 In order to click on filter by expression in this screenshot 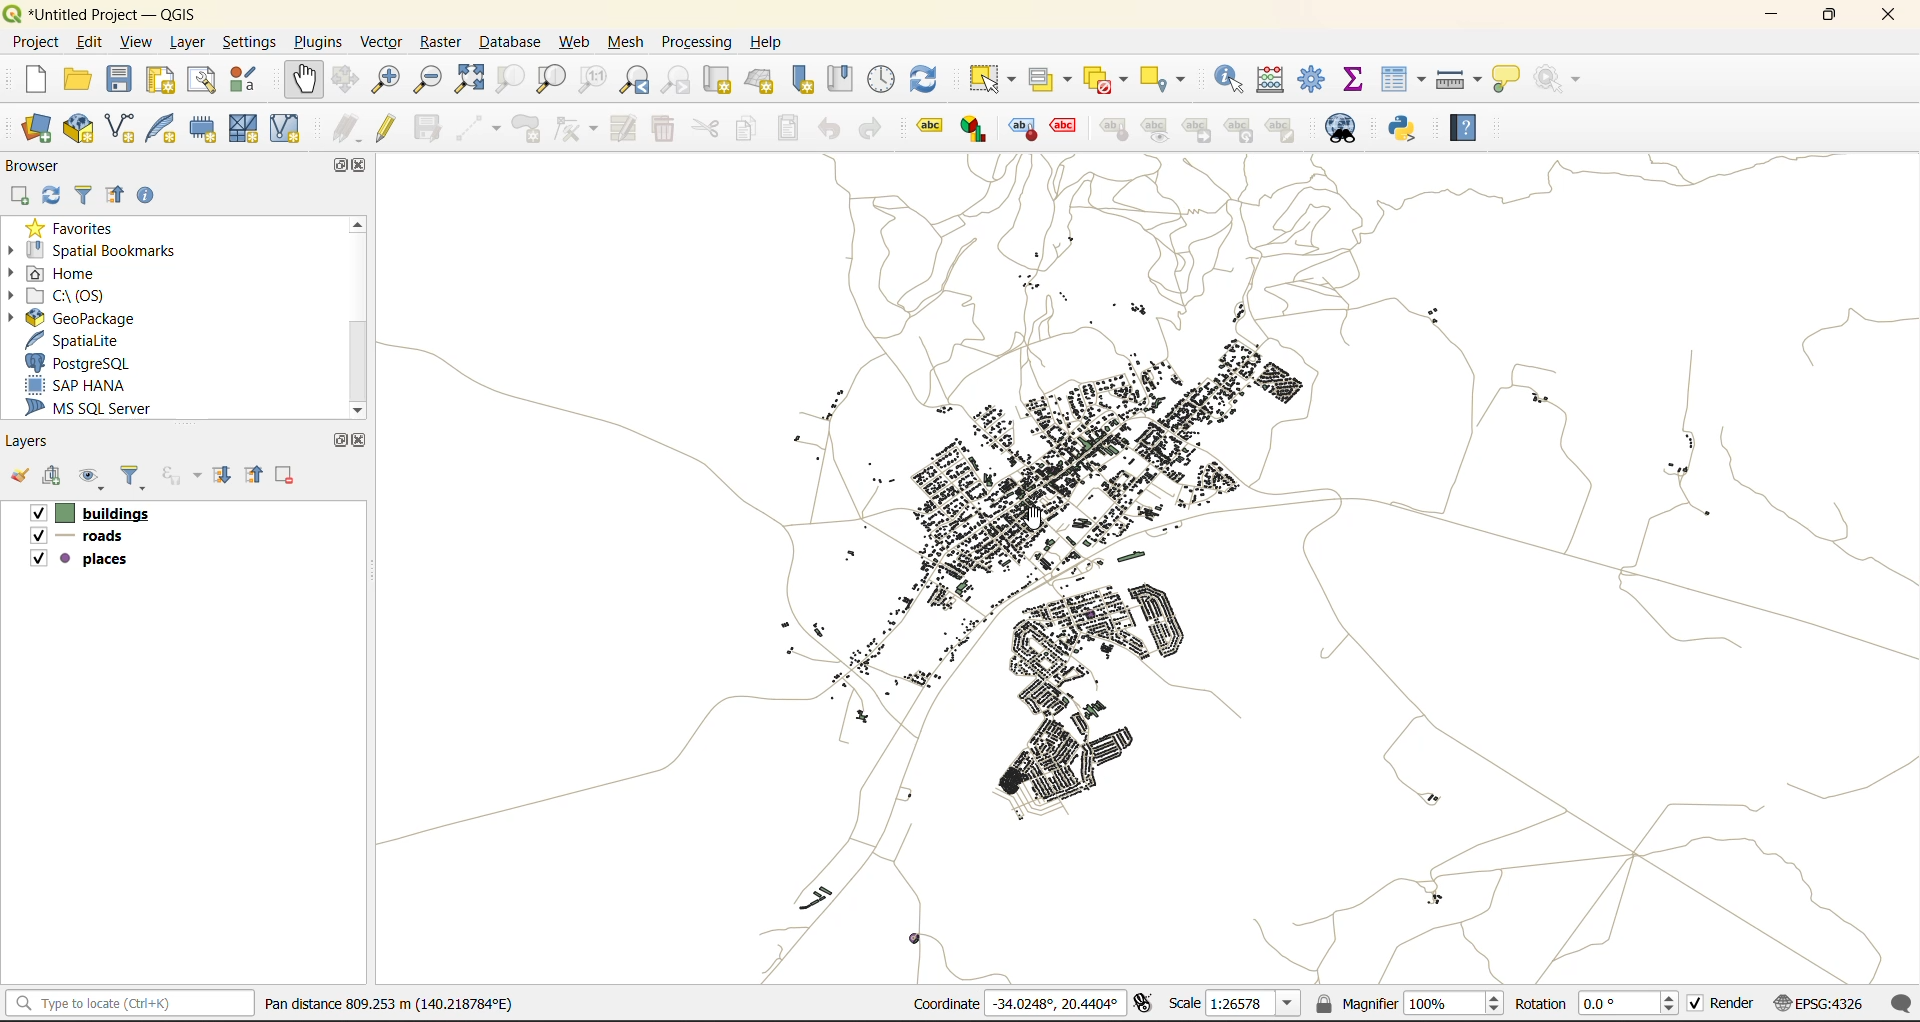, I will do `click(181, 477)`.